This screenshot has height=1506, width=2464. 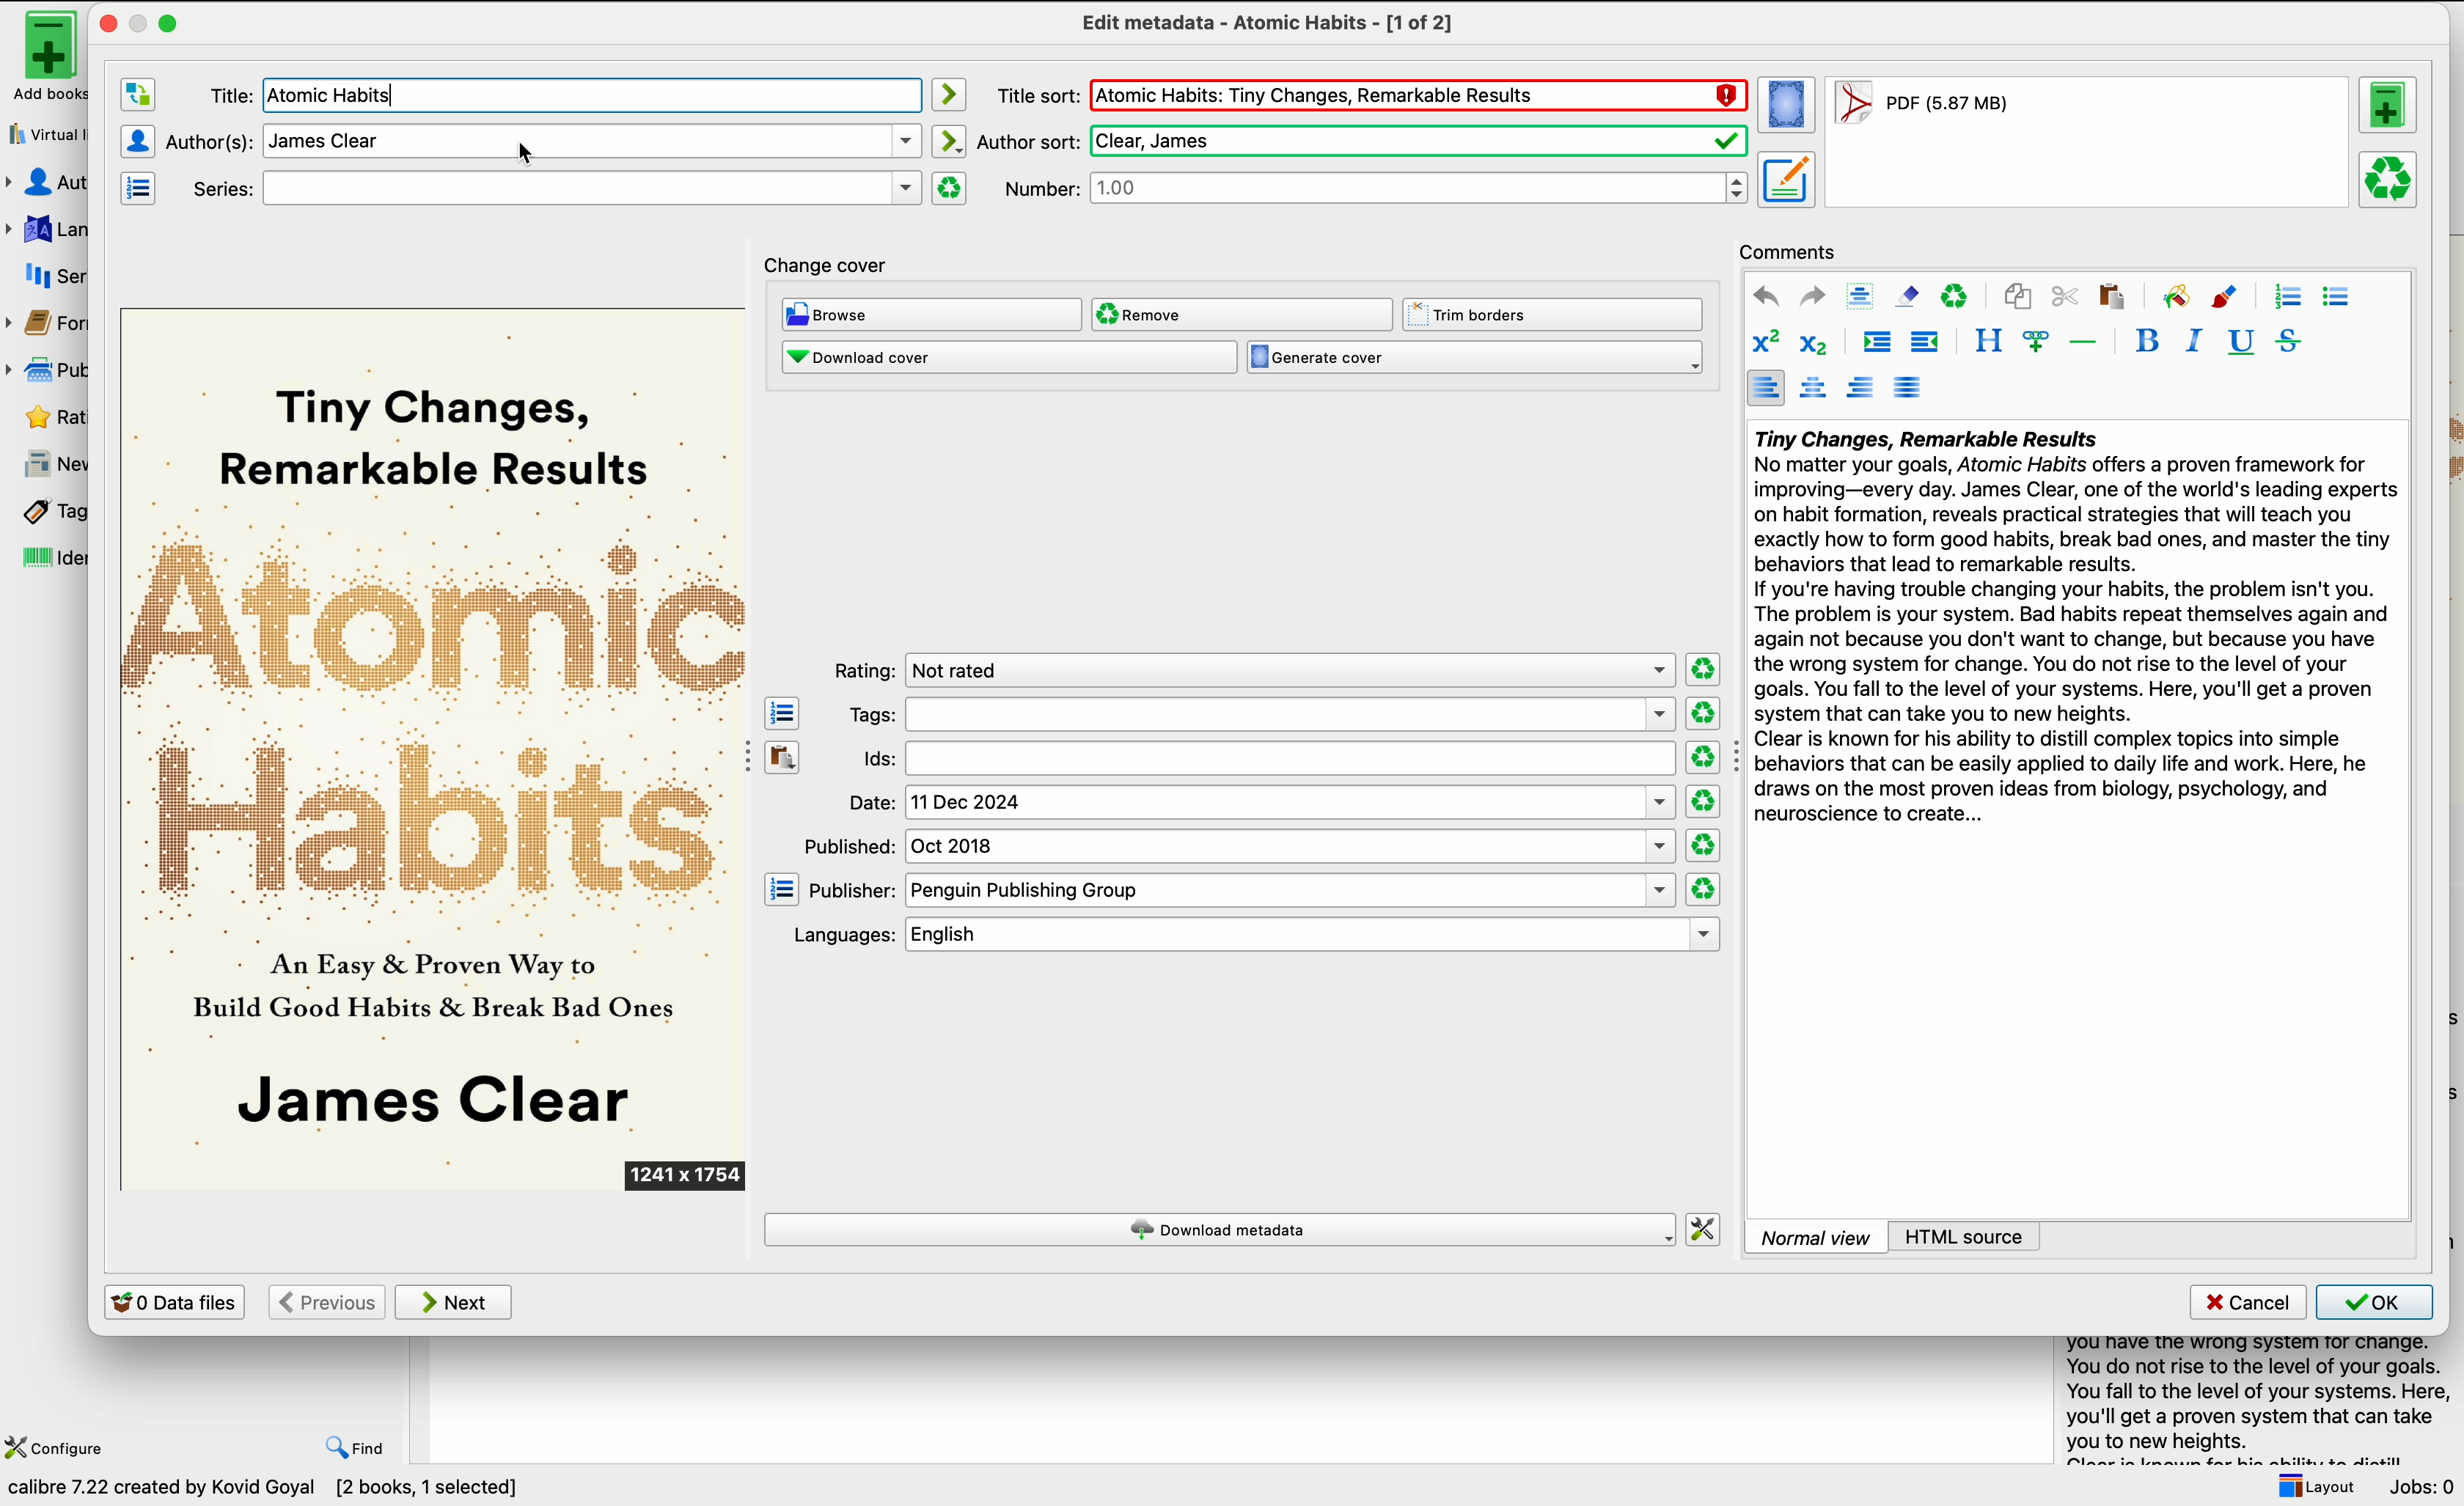 What do you see at coordinates (1266, 24) in the screenshot?
I see `edit metadata` at bounding box center [1266, 24].